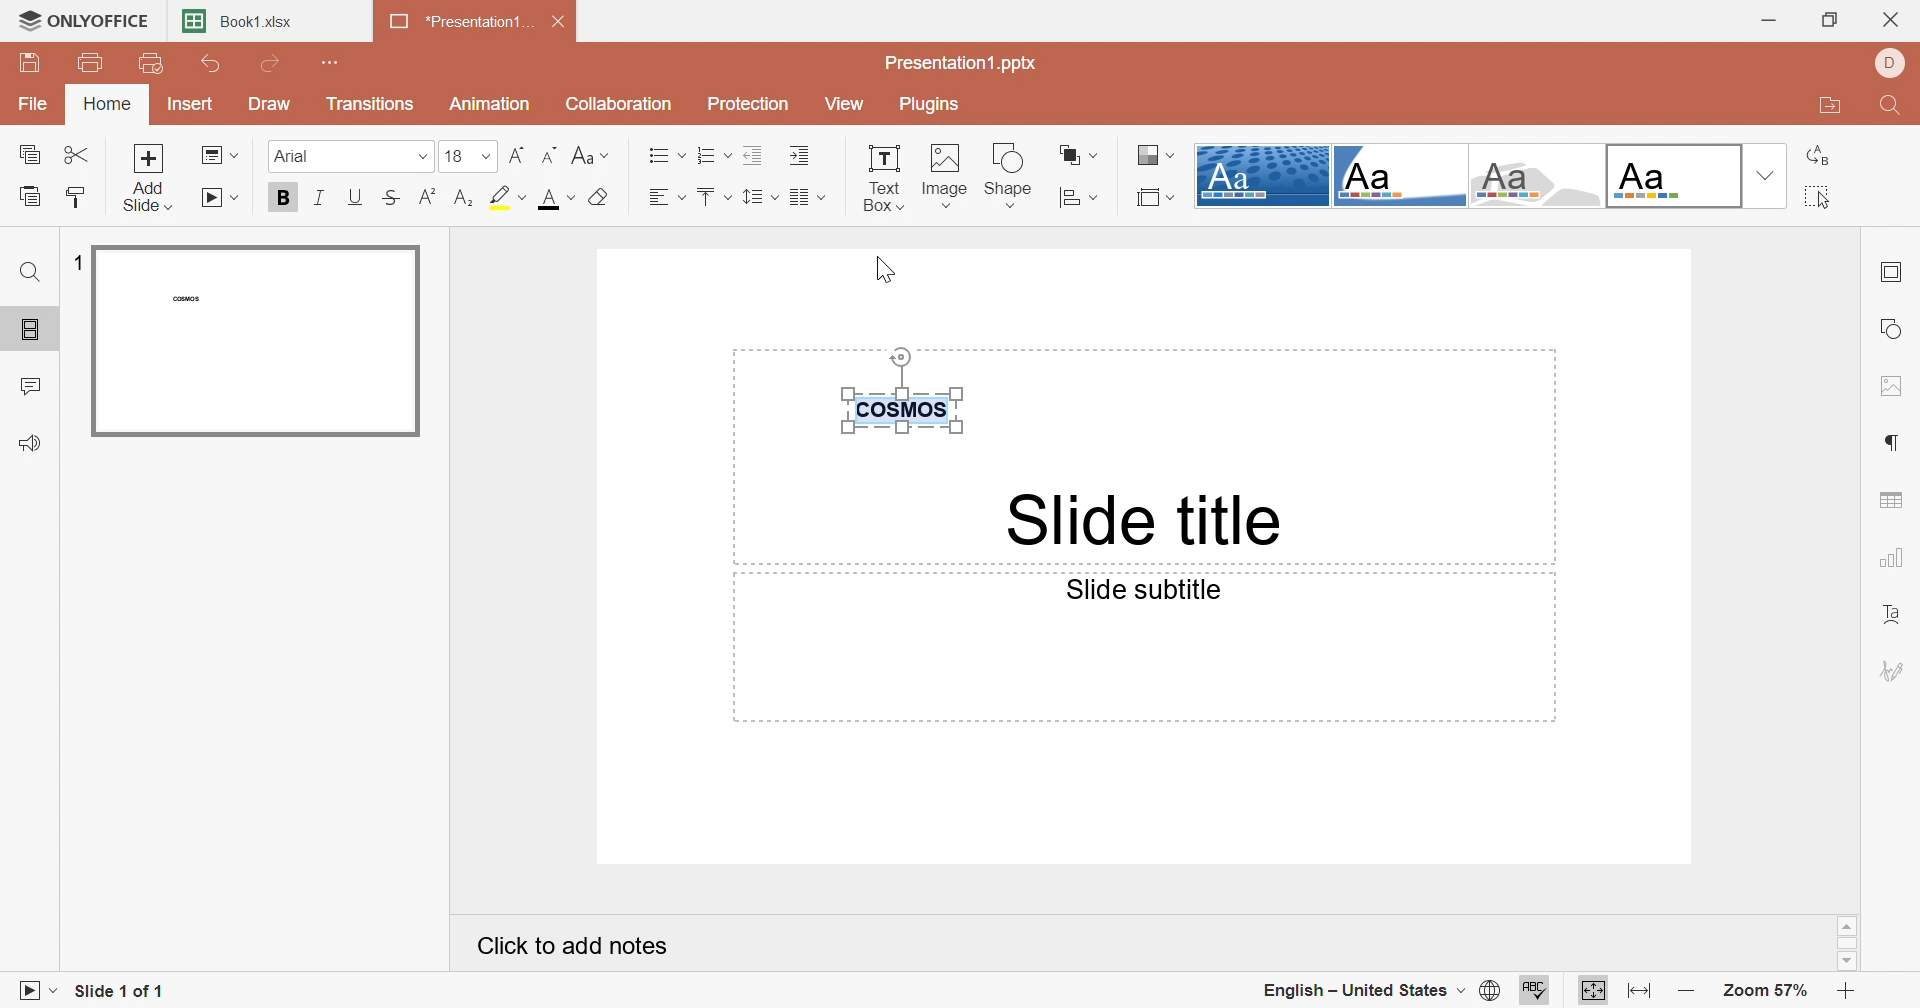  Describe the element at coordinates (232, 19) in the screenshot. I see `Book1.xlsx` at that location.